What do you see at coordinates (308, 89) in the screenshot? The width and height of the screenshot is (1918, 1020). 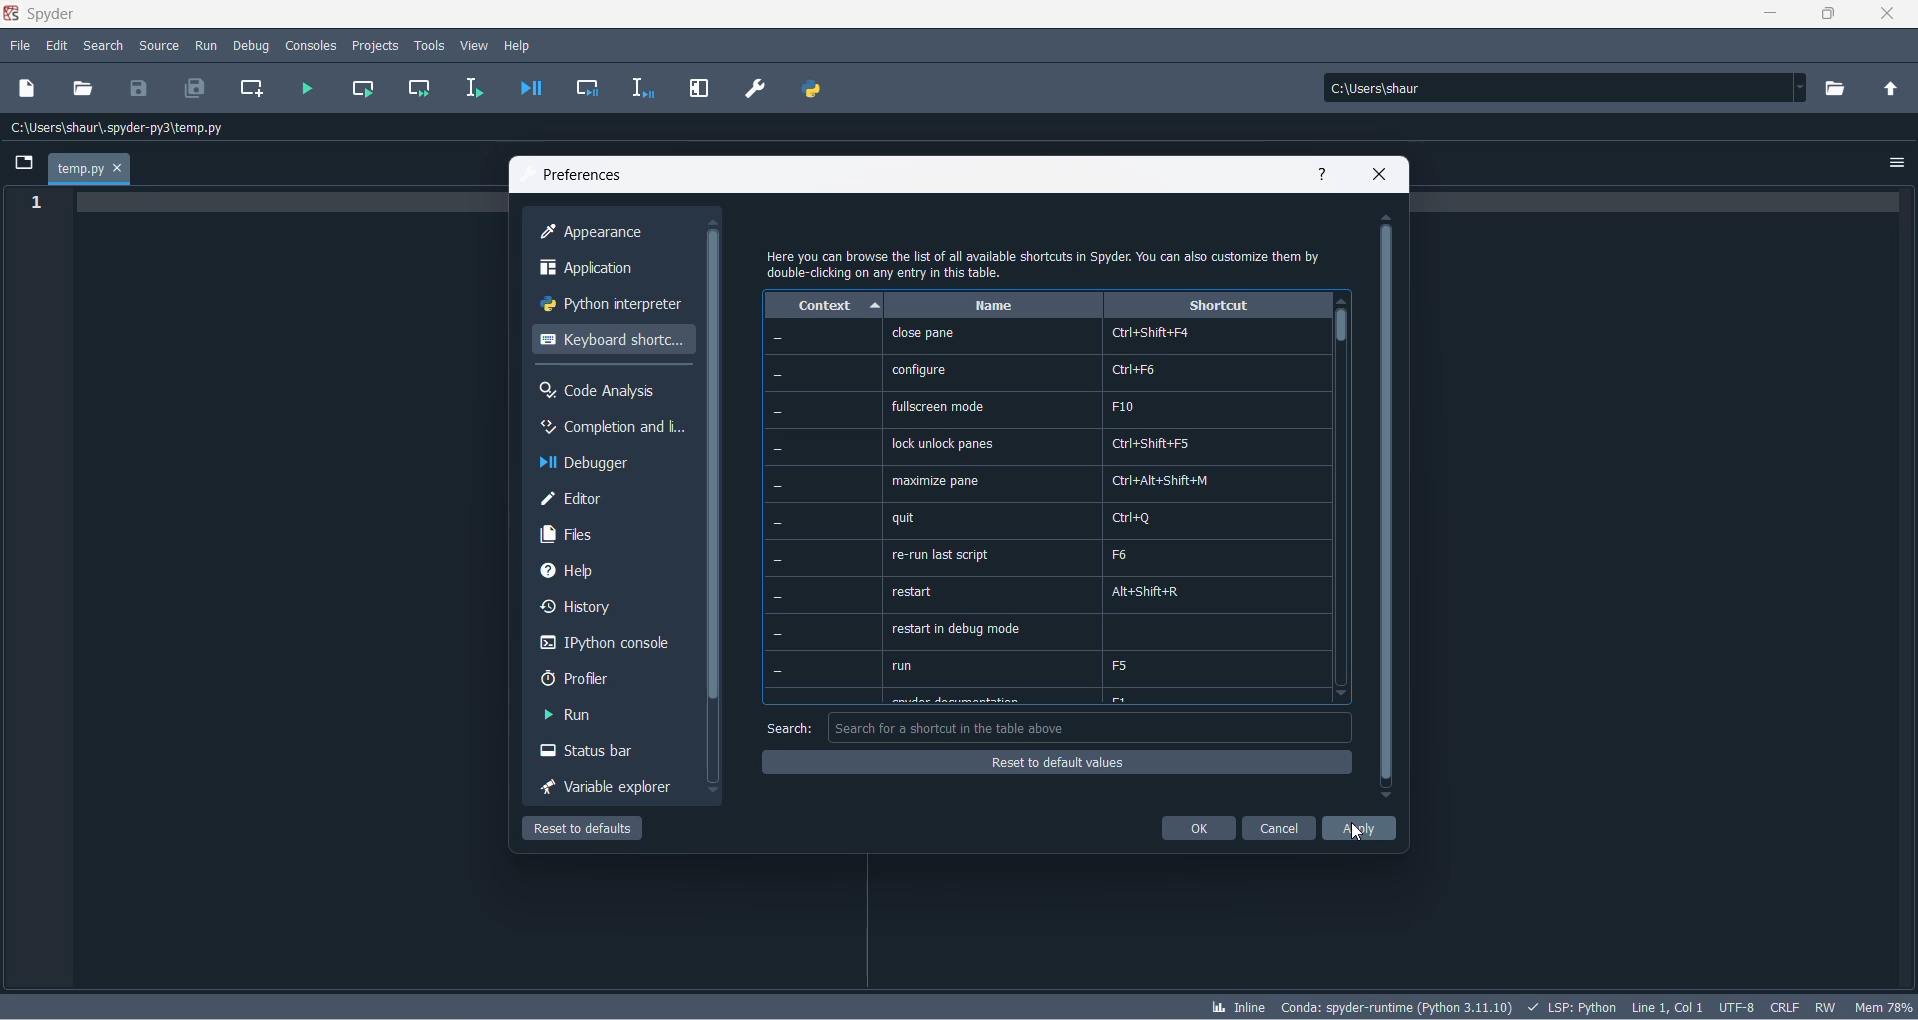 I see `run file` at bounding box center [308, 89].